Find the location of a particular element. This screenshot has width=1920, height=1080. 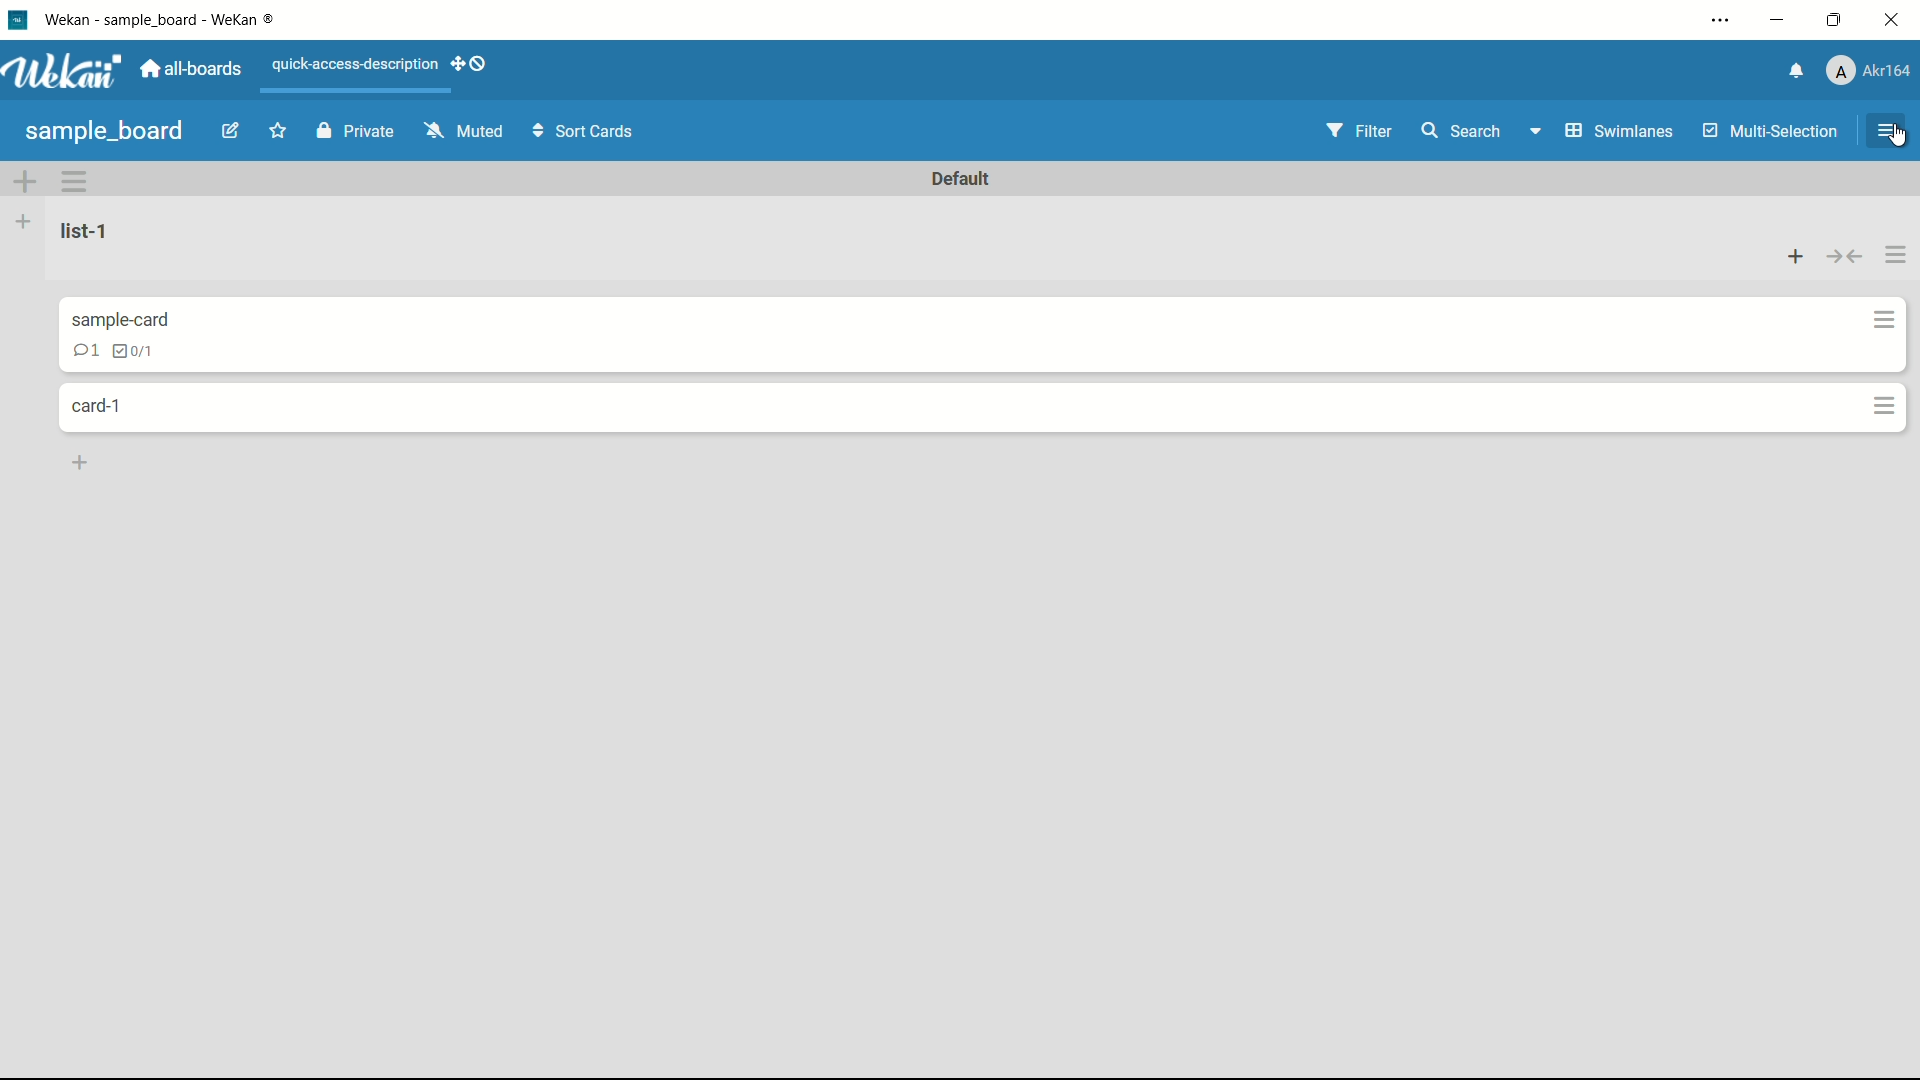

close app is located at coordinates (1895, 20).